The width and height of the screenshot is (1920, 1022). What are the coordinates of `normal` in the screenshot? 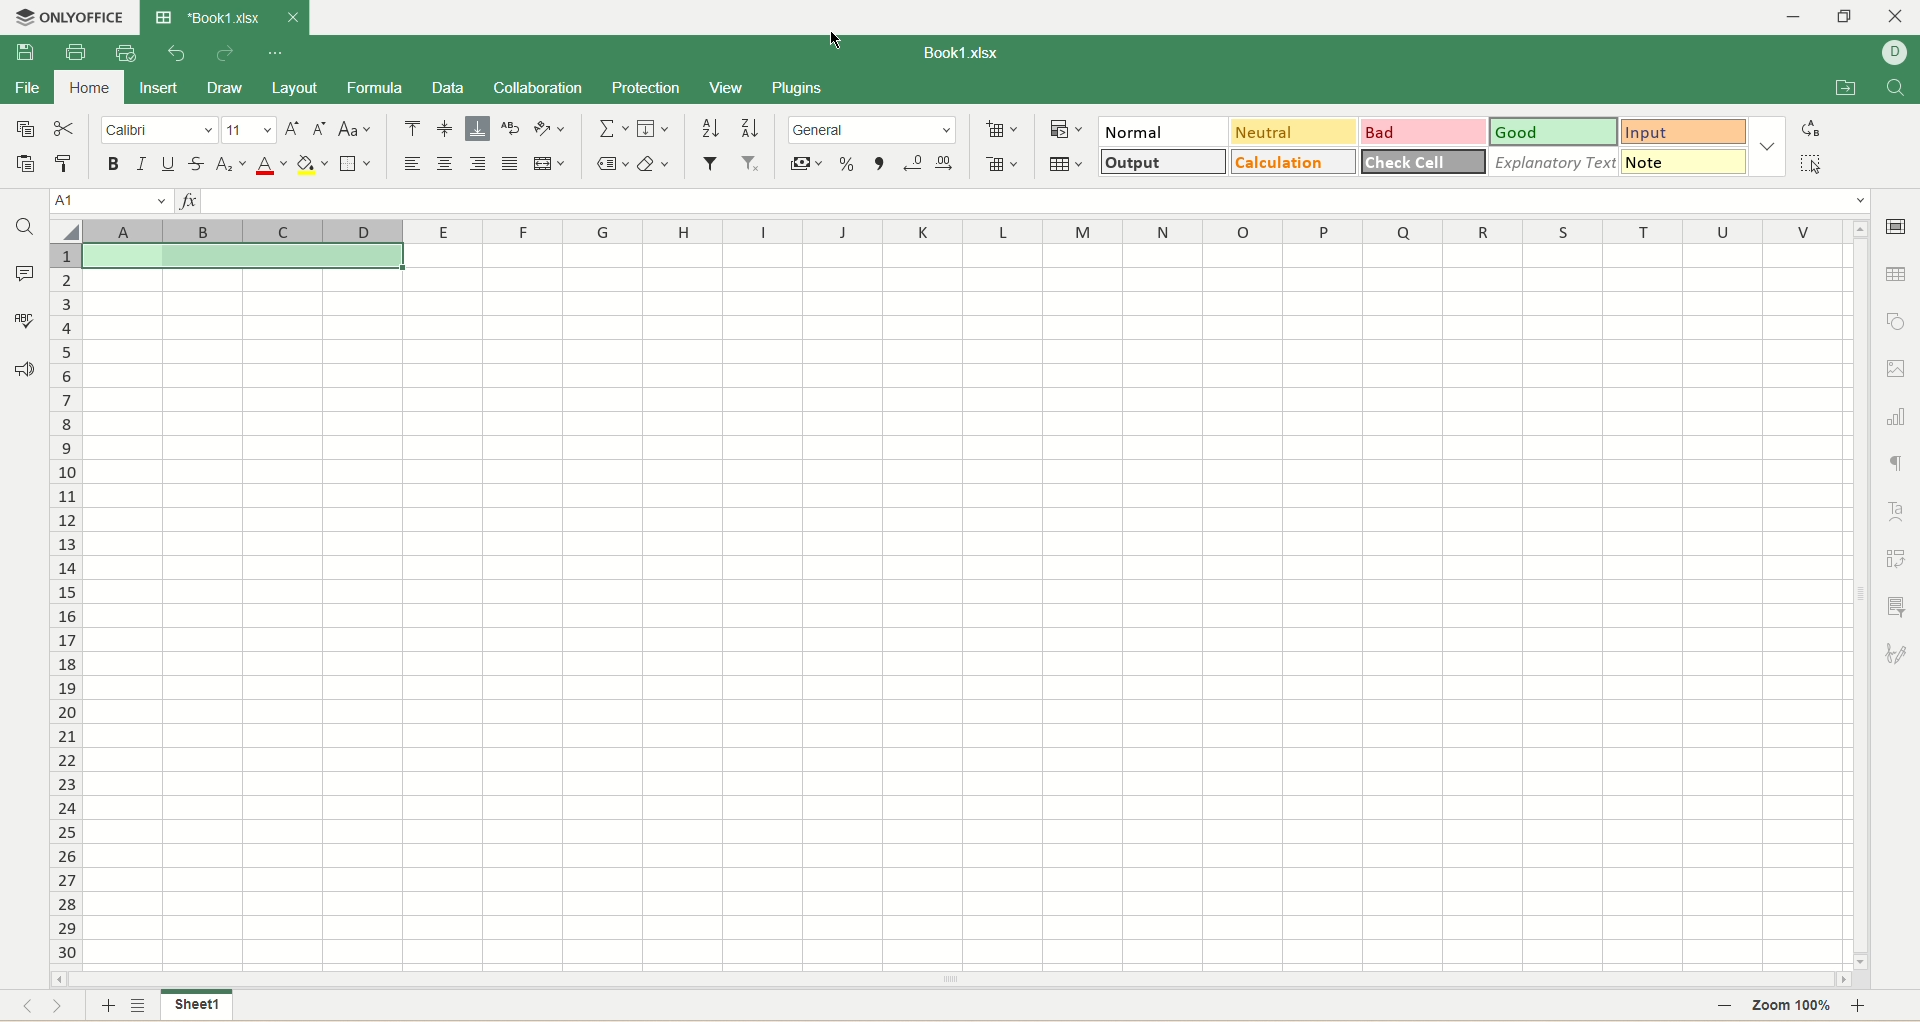 It's located at (1163, 131).